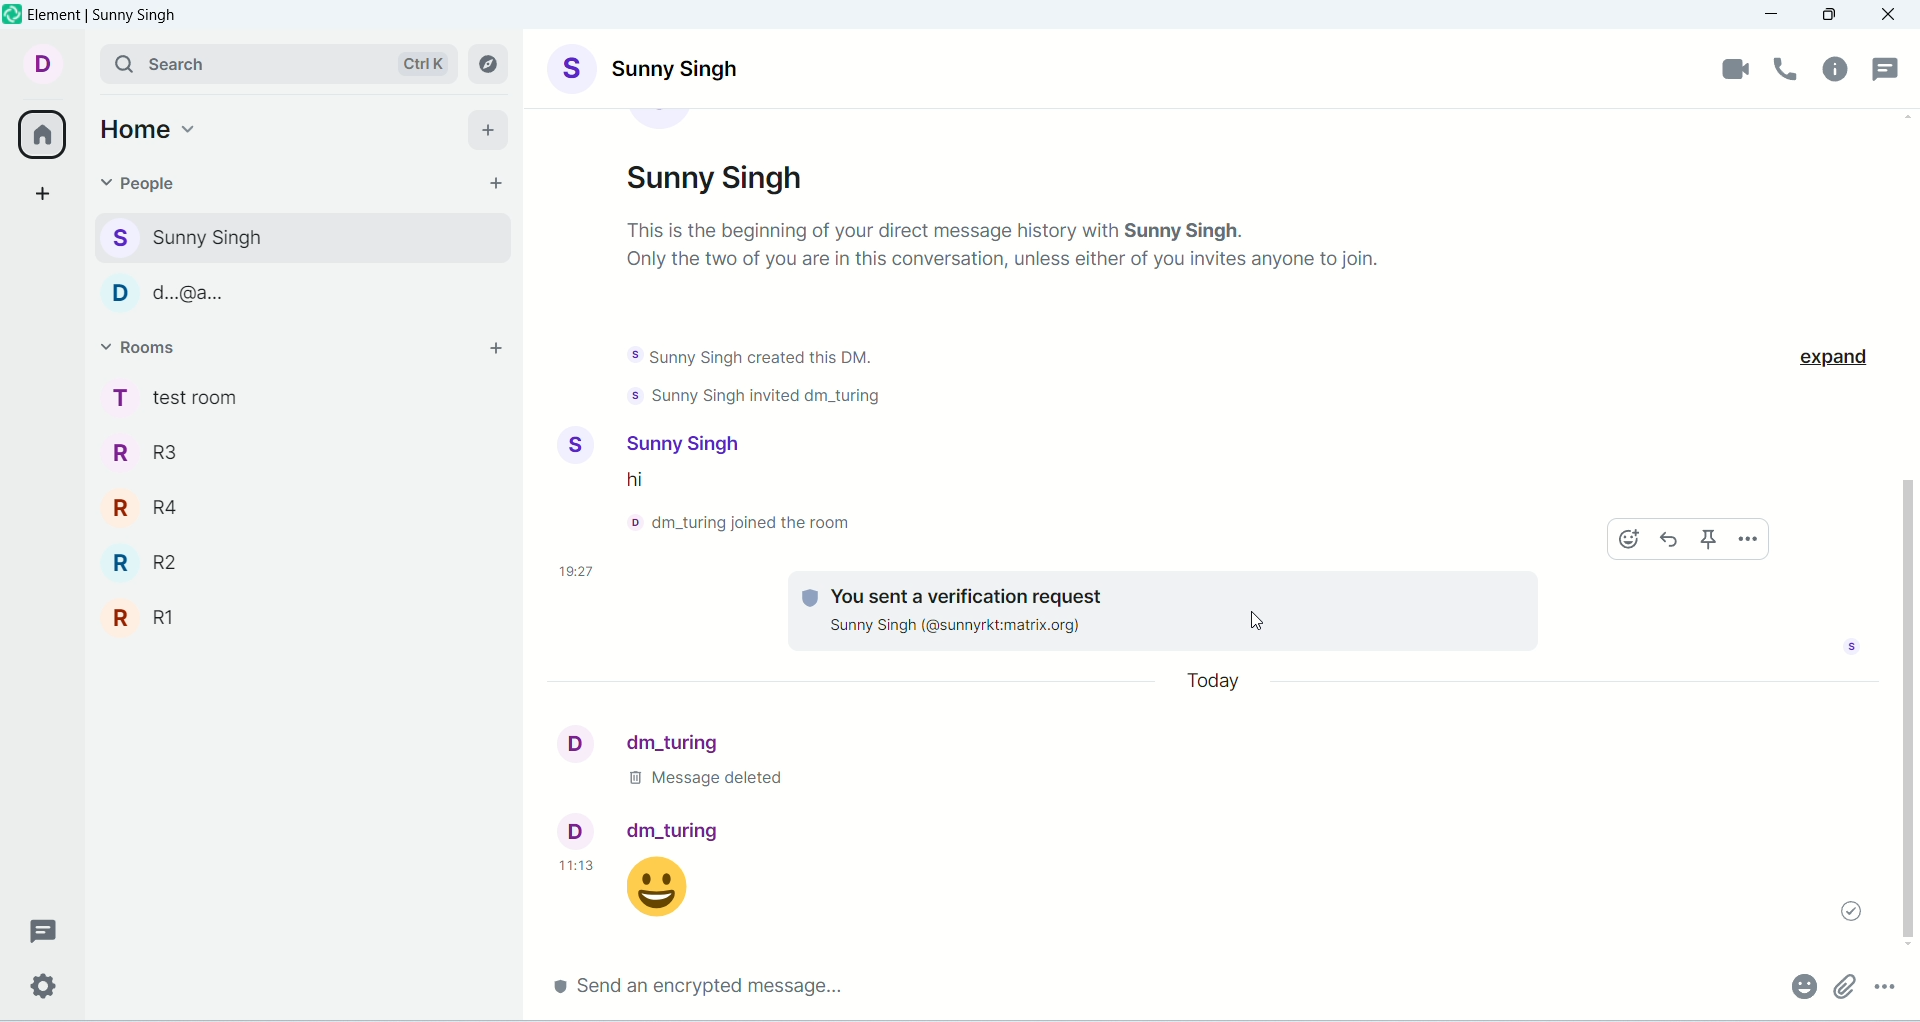 Image resolution: width=1920 pixels, height=1022 pixels. I want to click on seen by sunny singh, so click(1853, 646).